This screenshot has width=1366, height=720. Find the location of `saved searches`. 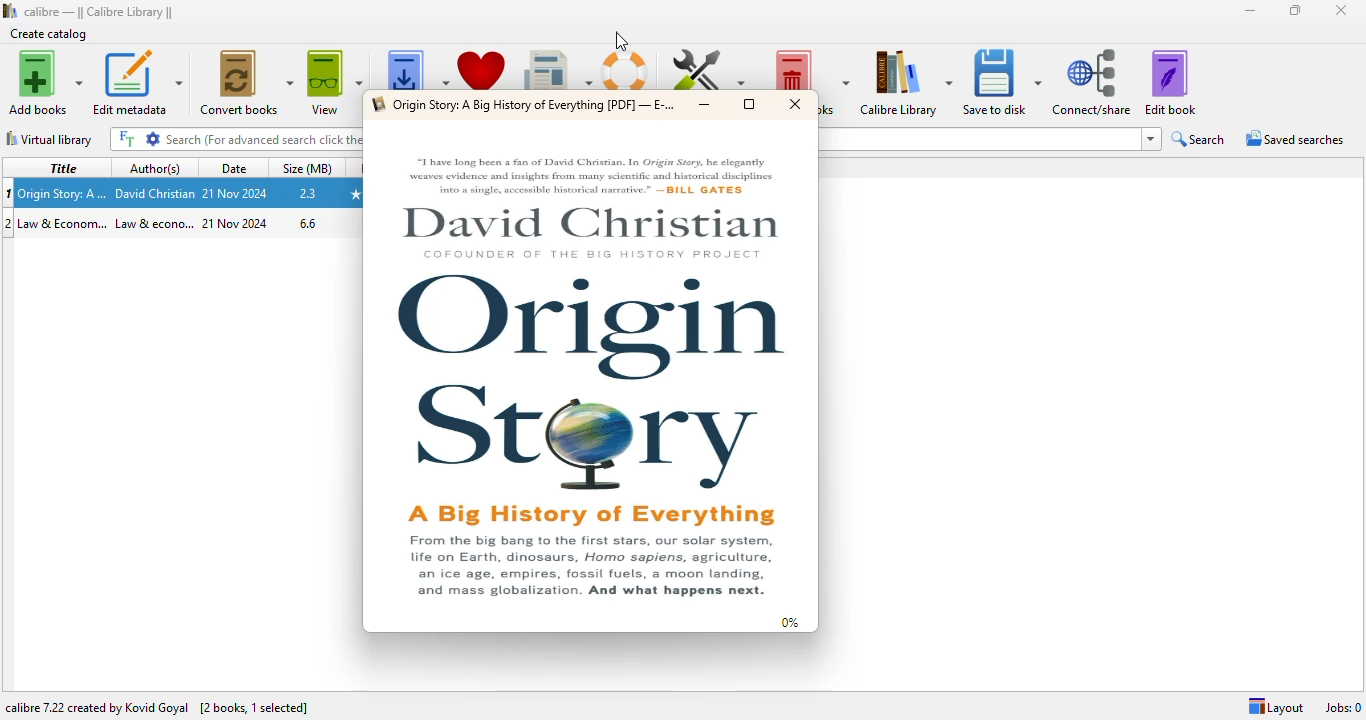

saved searches is located at coordinates (1296, 137).